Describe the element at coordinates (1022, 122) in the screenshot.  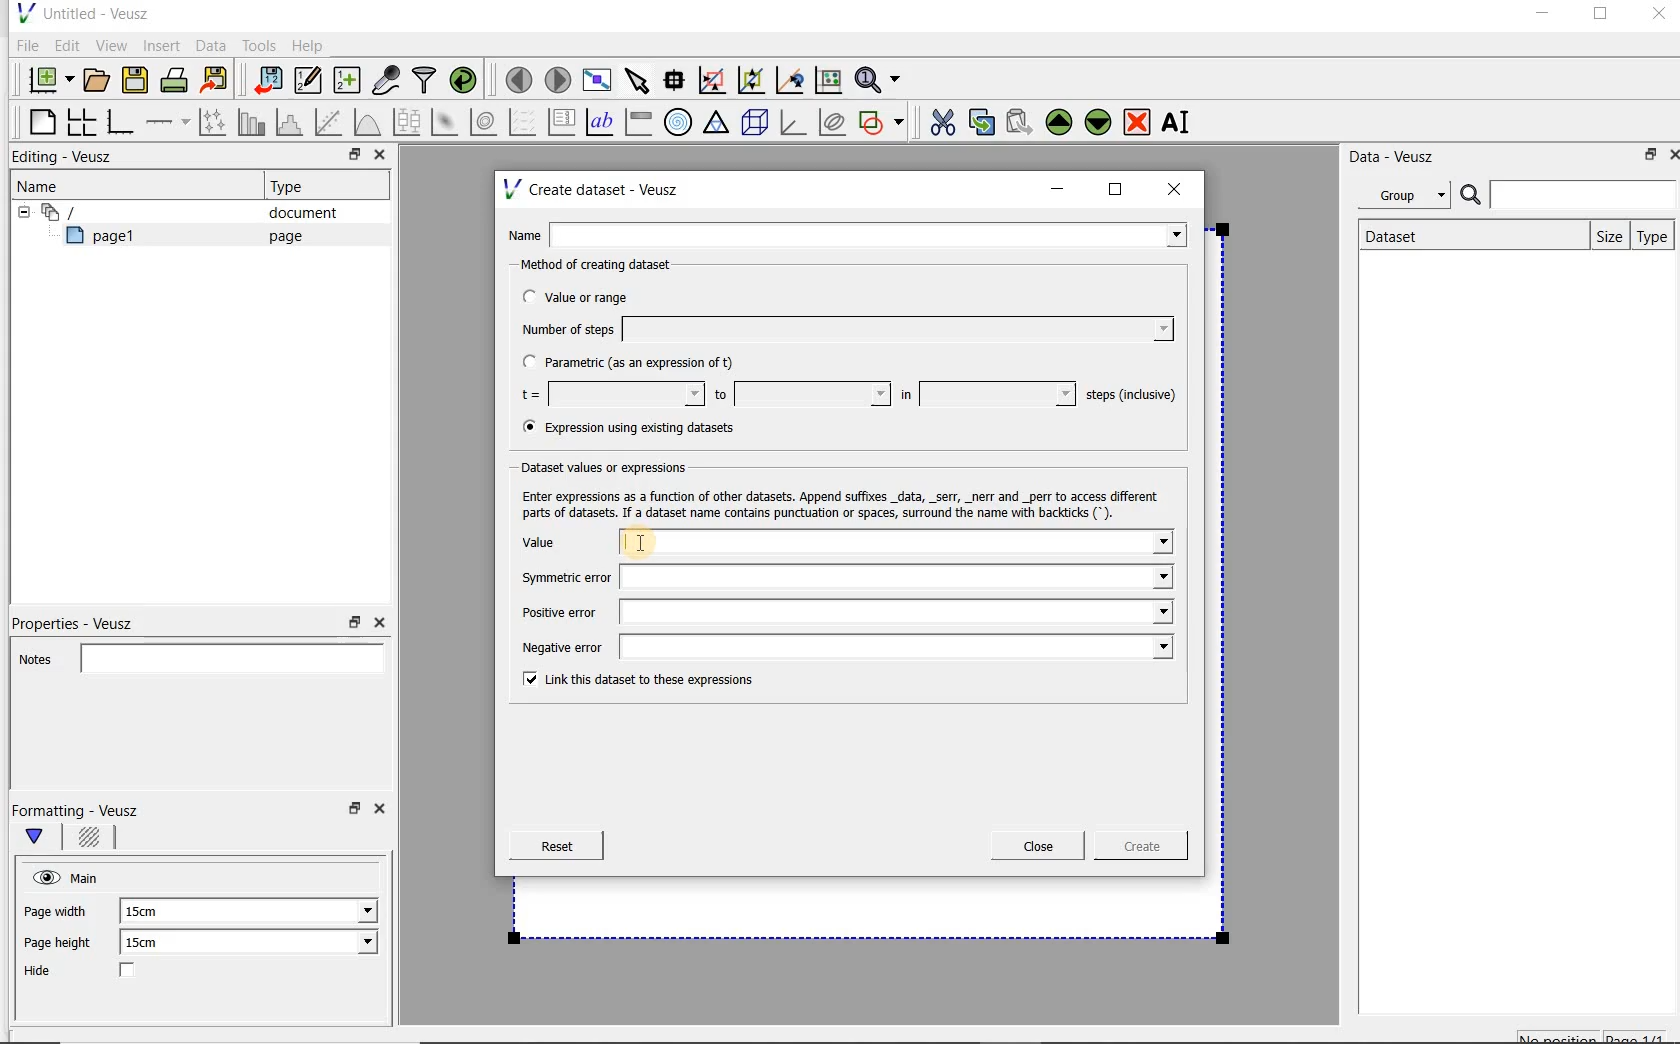
I see `Paste widget from the clipboard` at that location.